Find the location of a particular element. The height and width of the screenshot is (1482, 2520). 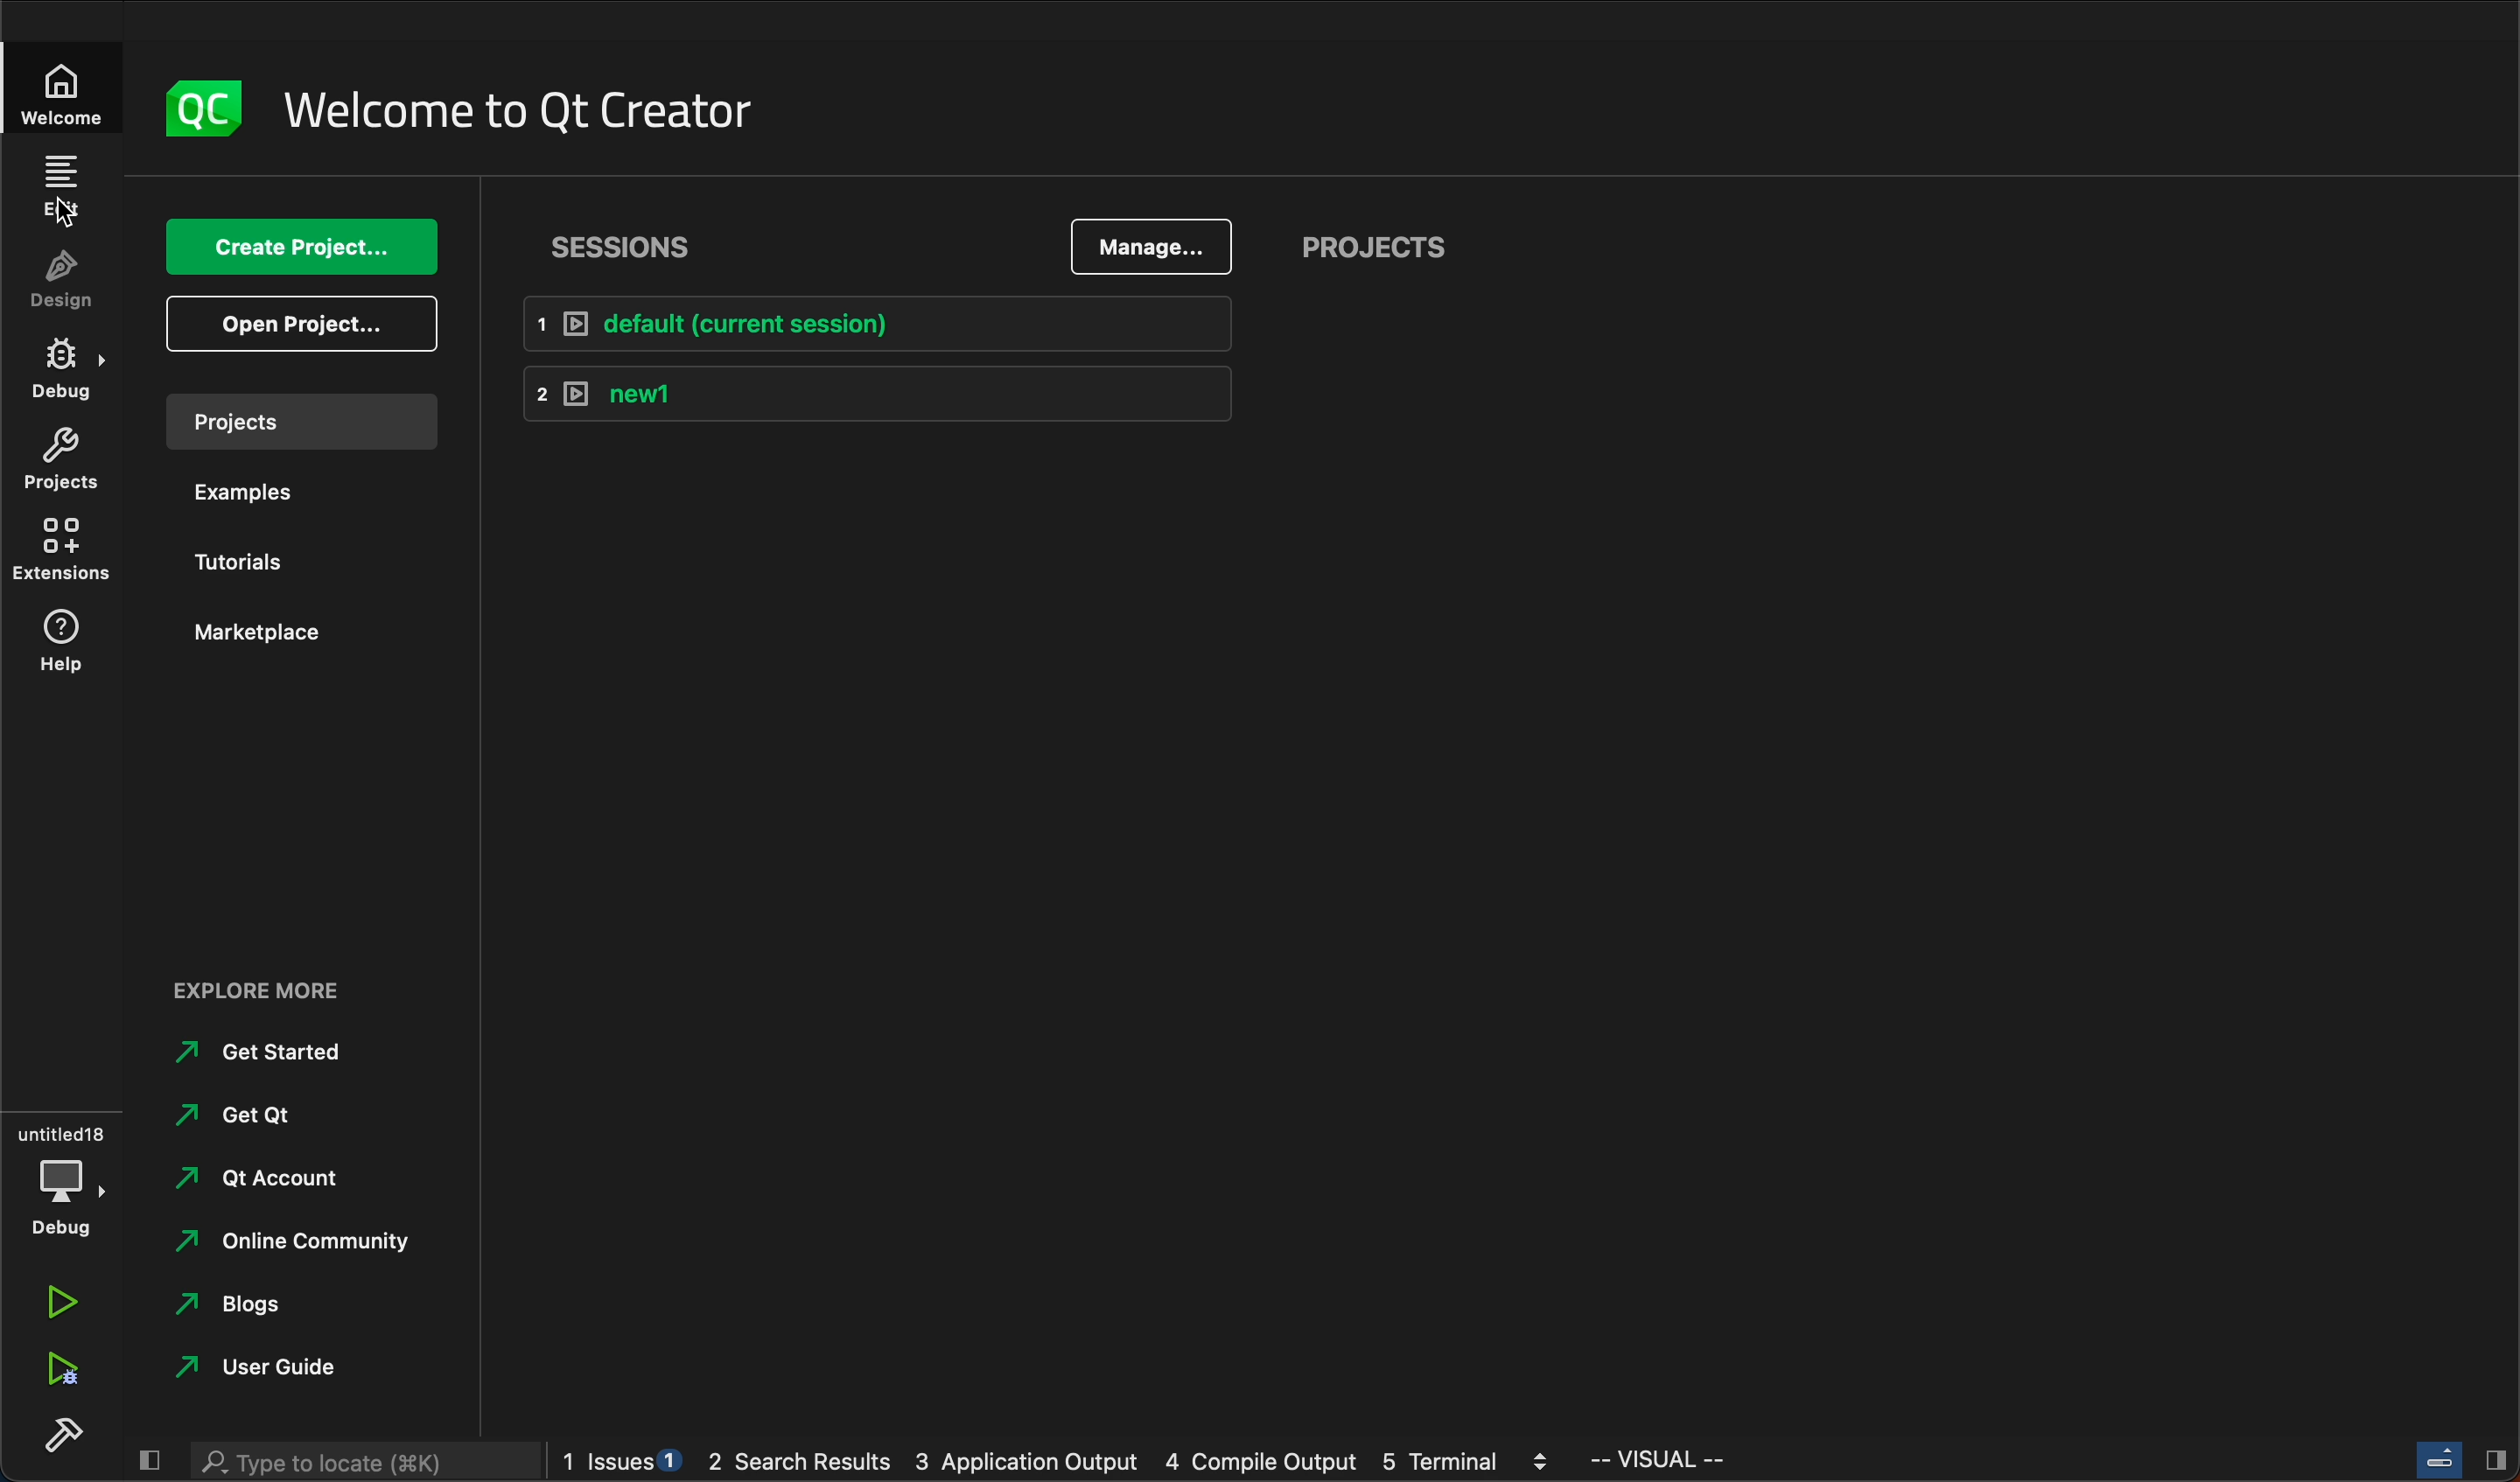

help is located at coordinates (67, 647).